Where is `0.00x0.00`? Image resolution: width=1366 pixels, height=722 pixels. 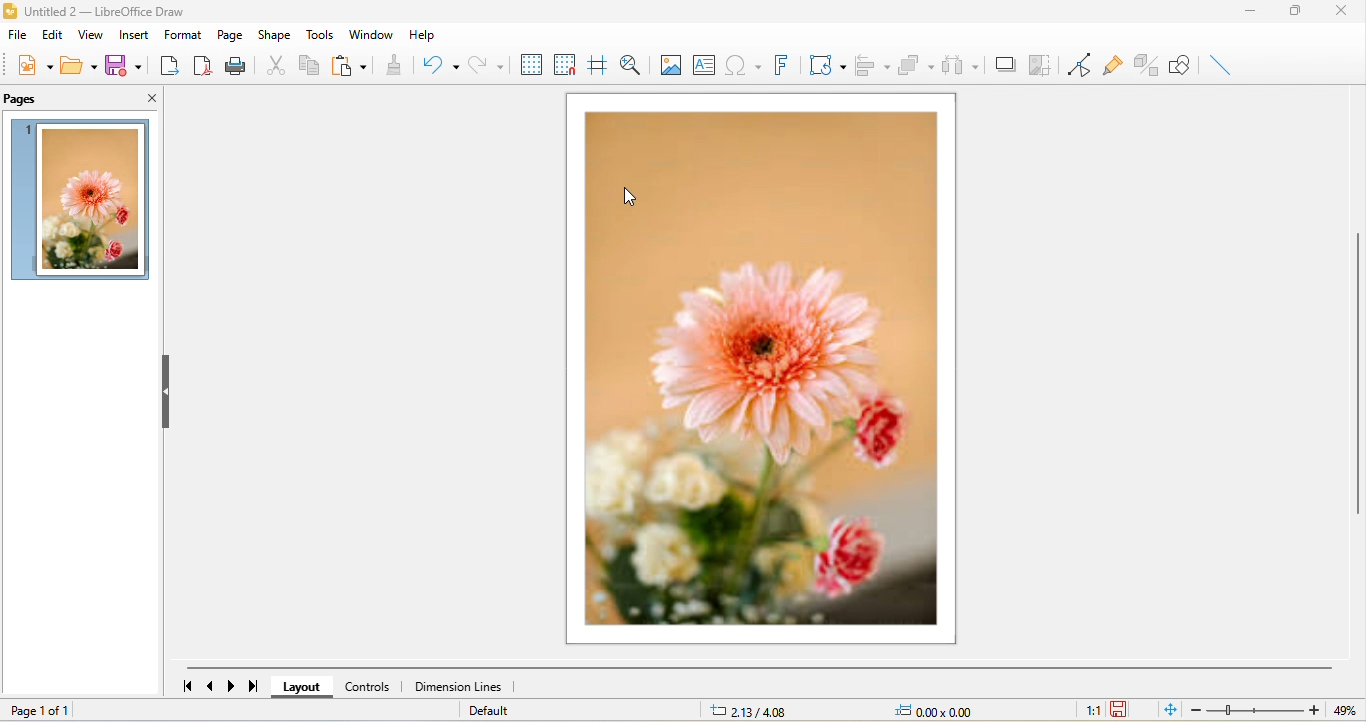 0.00x0.00 is located at coordinates (943, 711).